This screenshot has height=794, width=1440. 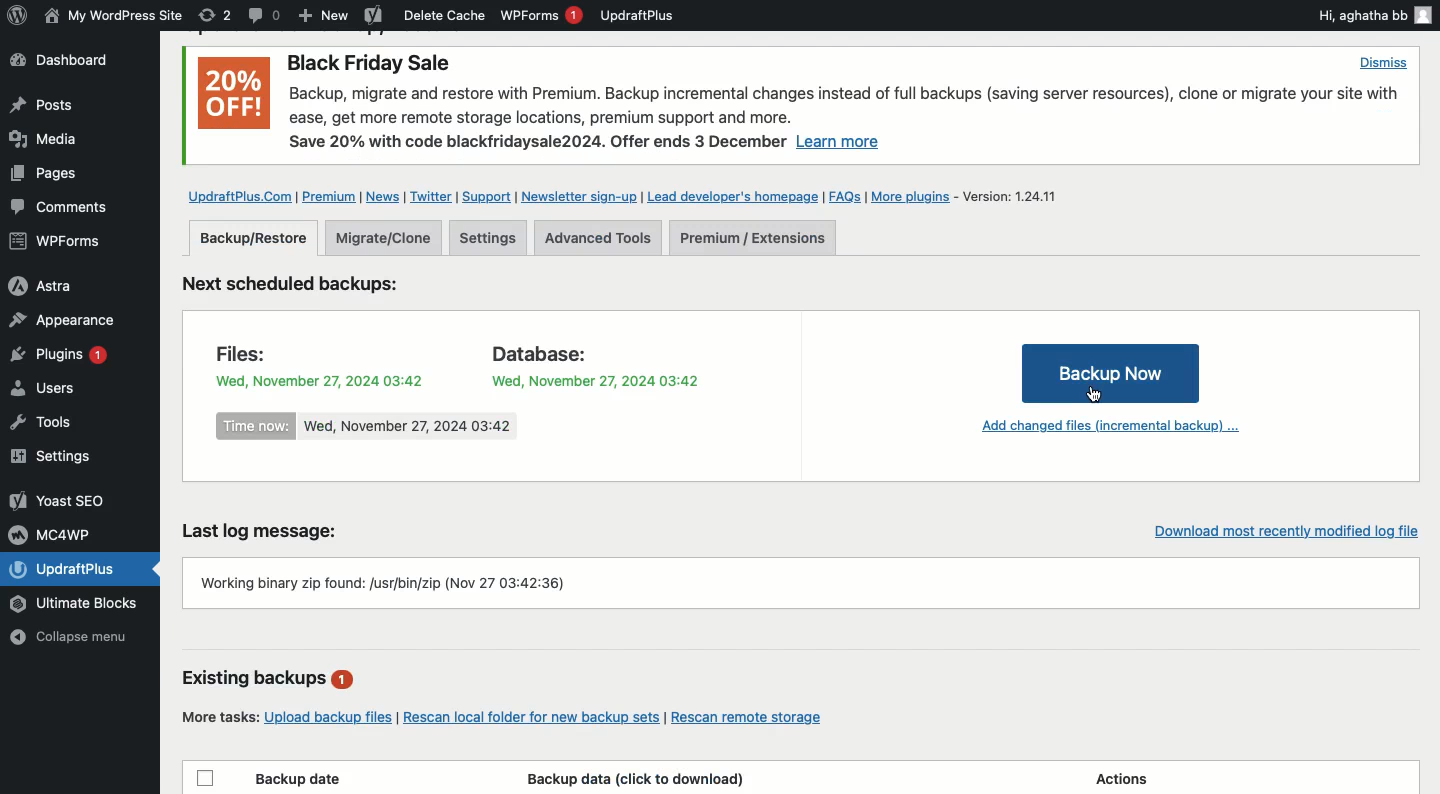 I want to click on Dismiss, so click(x=1384, y=63).